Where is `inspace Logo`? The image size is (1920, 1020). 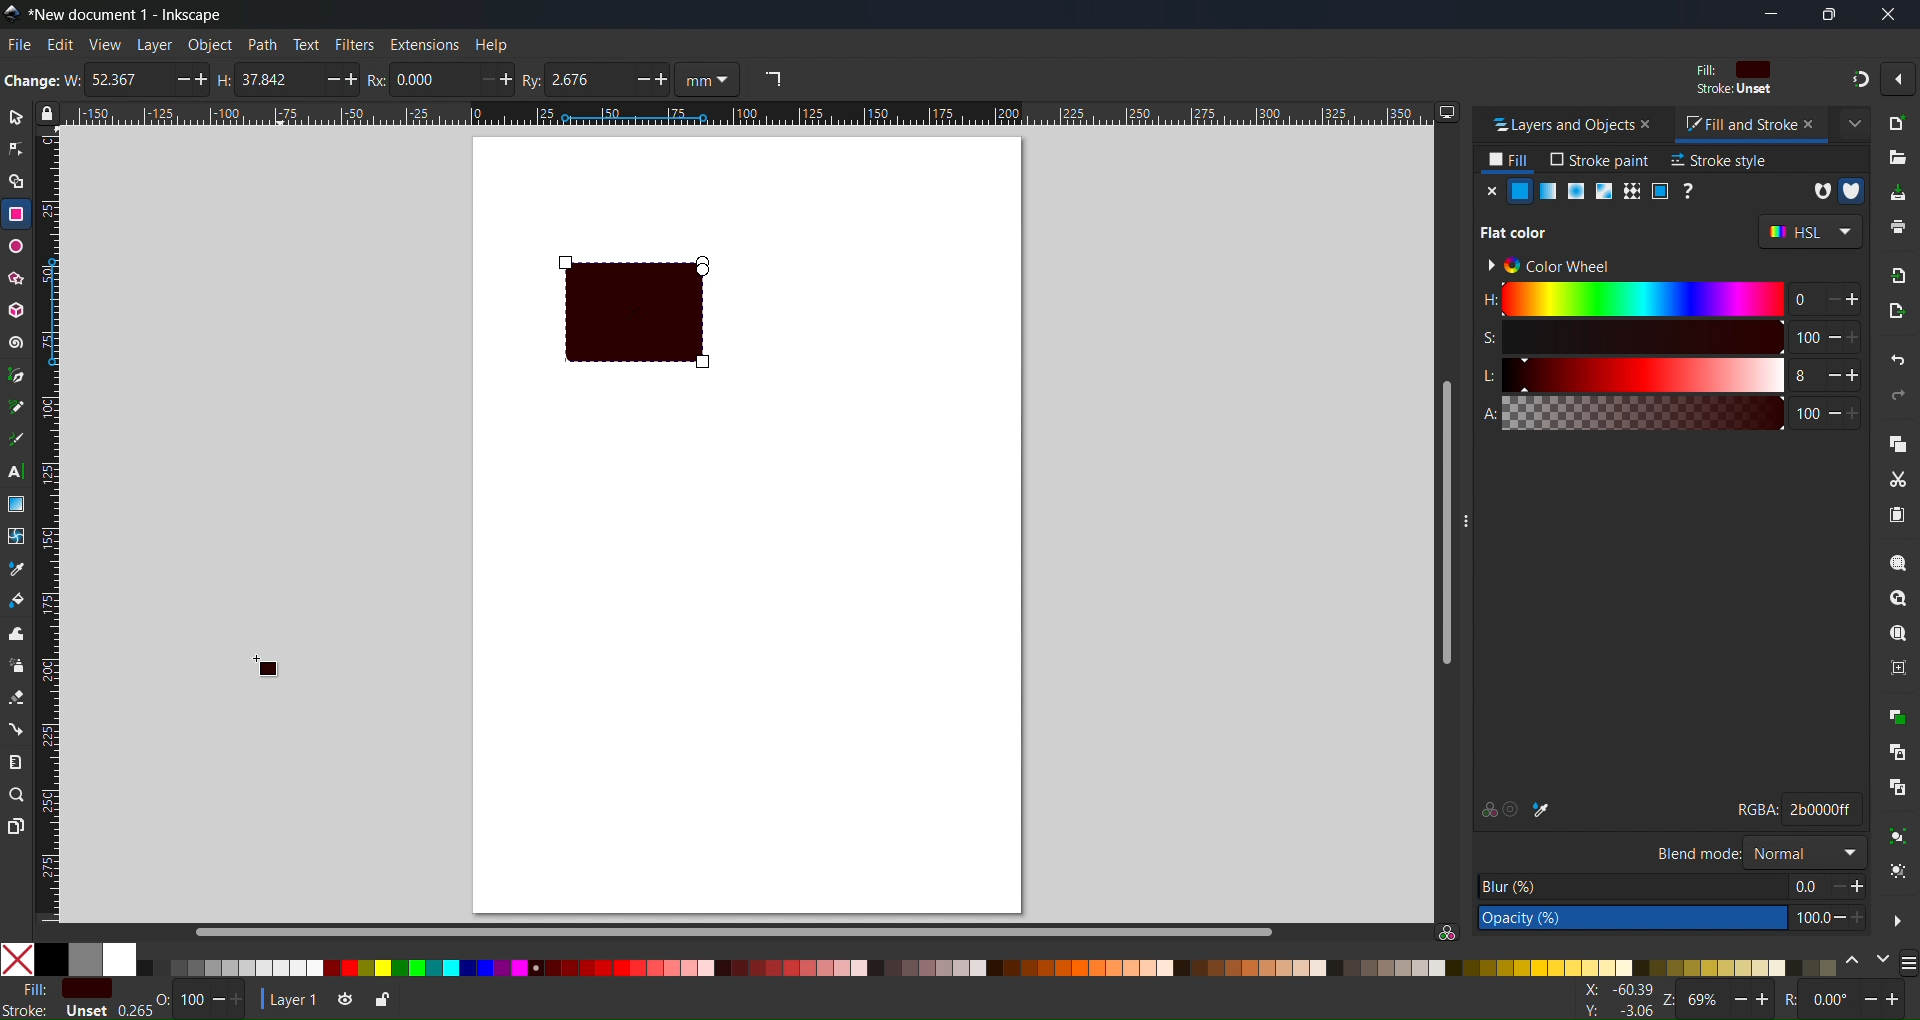 inspace Logo is located at coordinates (12, 12).